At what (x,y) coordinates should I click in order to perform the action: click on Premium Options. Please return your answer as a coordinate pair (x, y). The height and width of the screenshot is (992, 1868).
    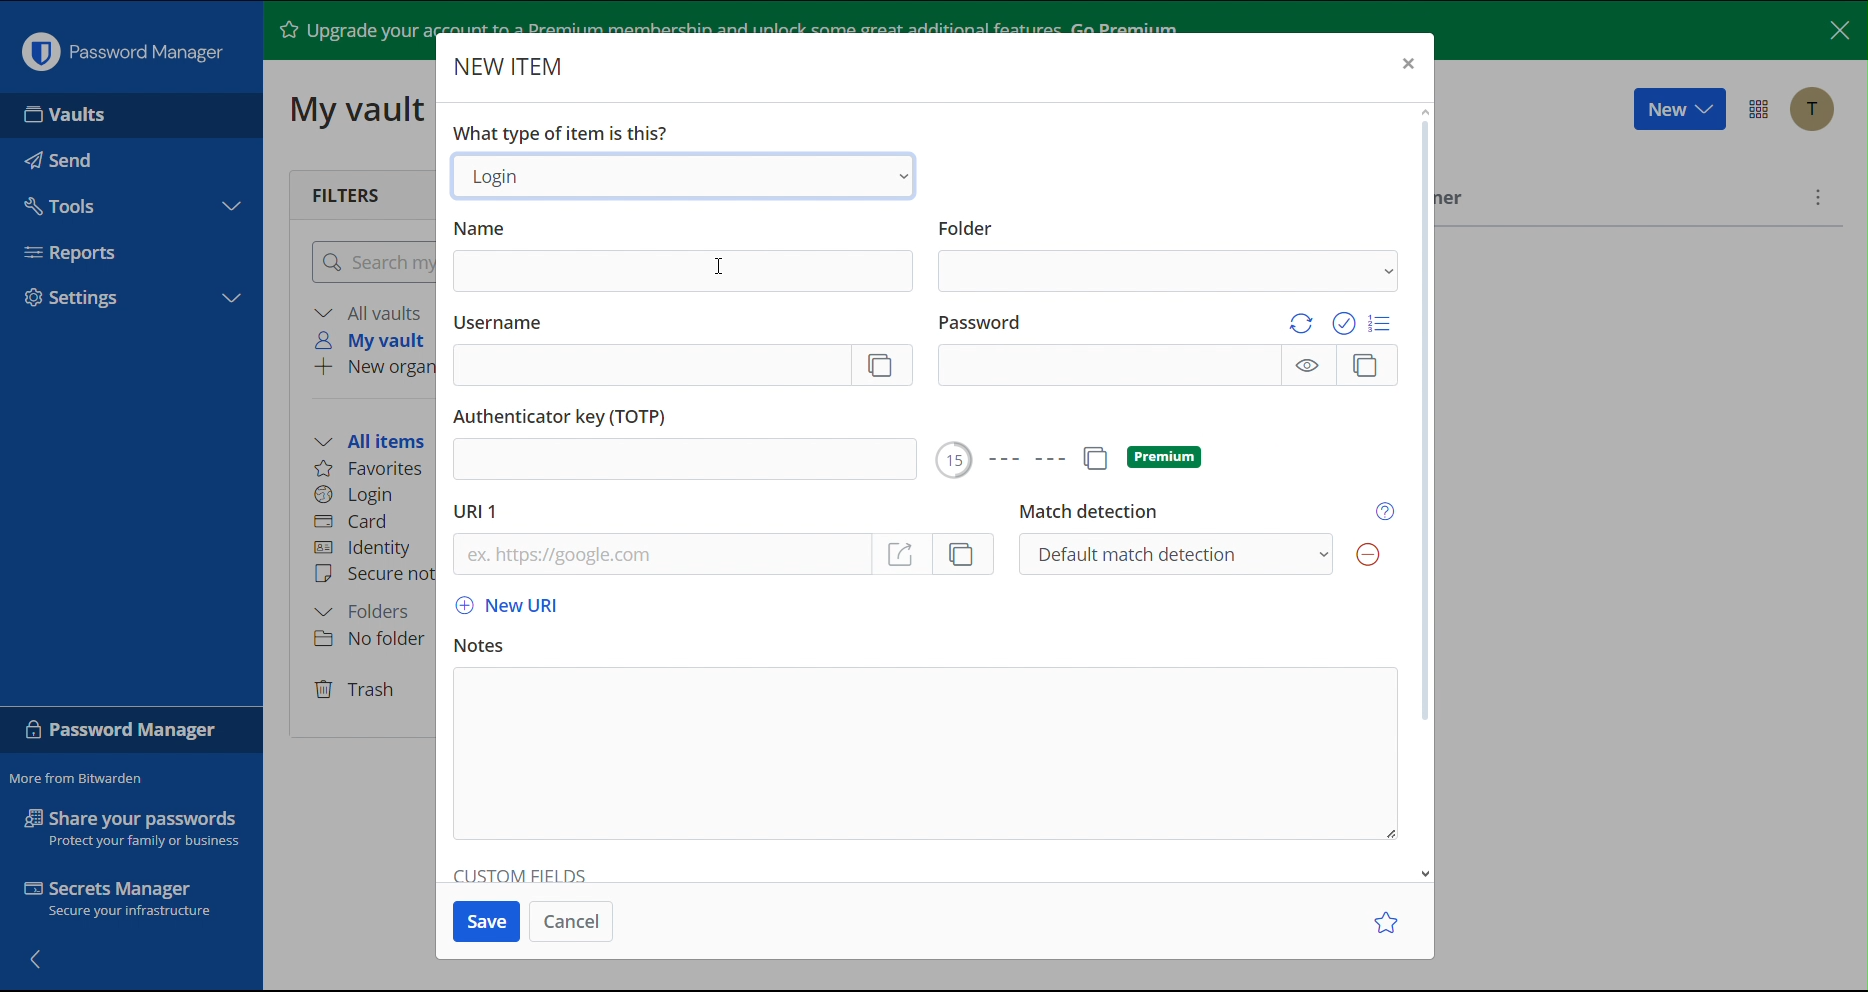
    Looking at the image, I should click on (1087, 459).